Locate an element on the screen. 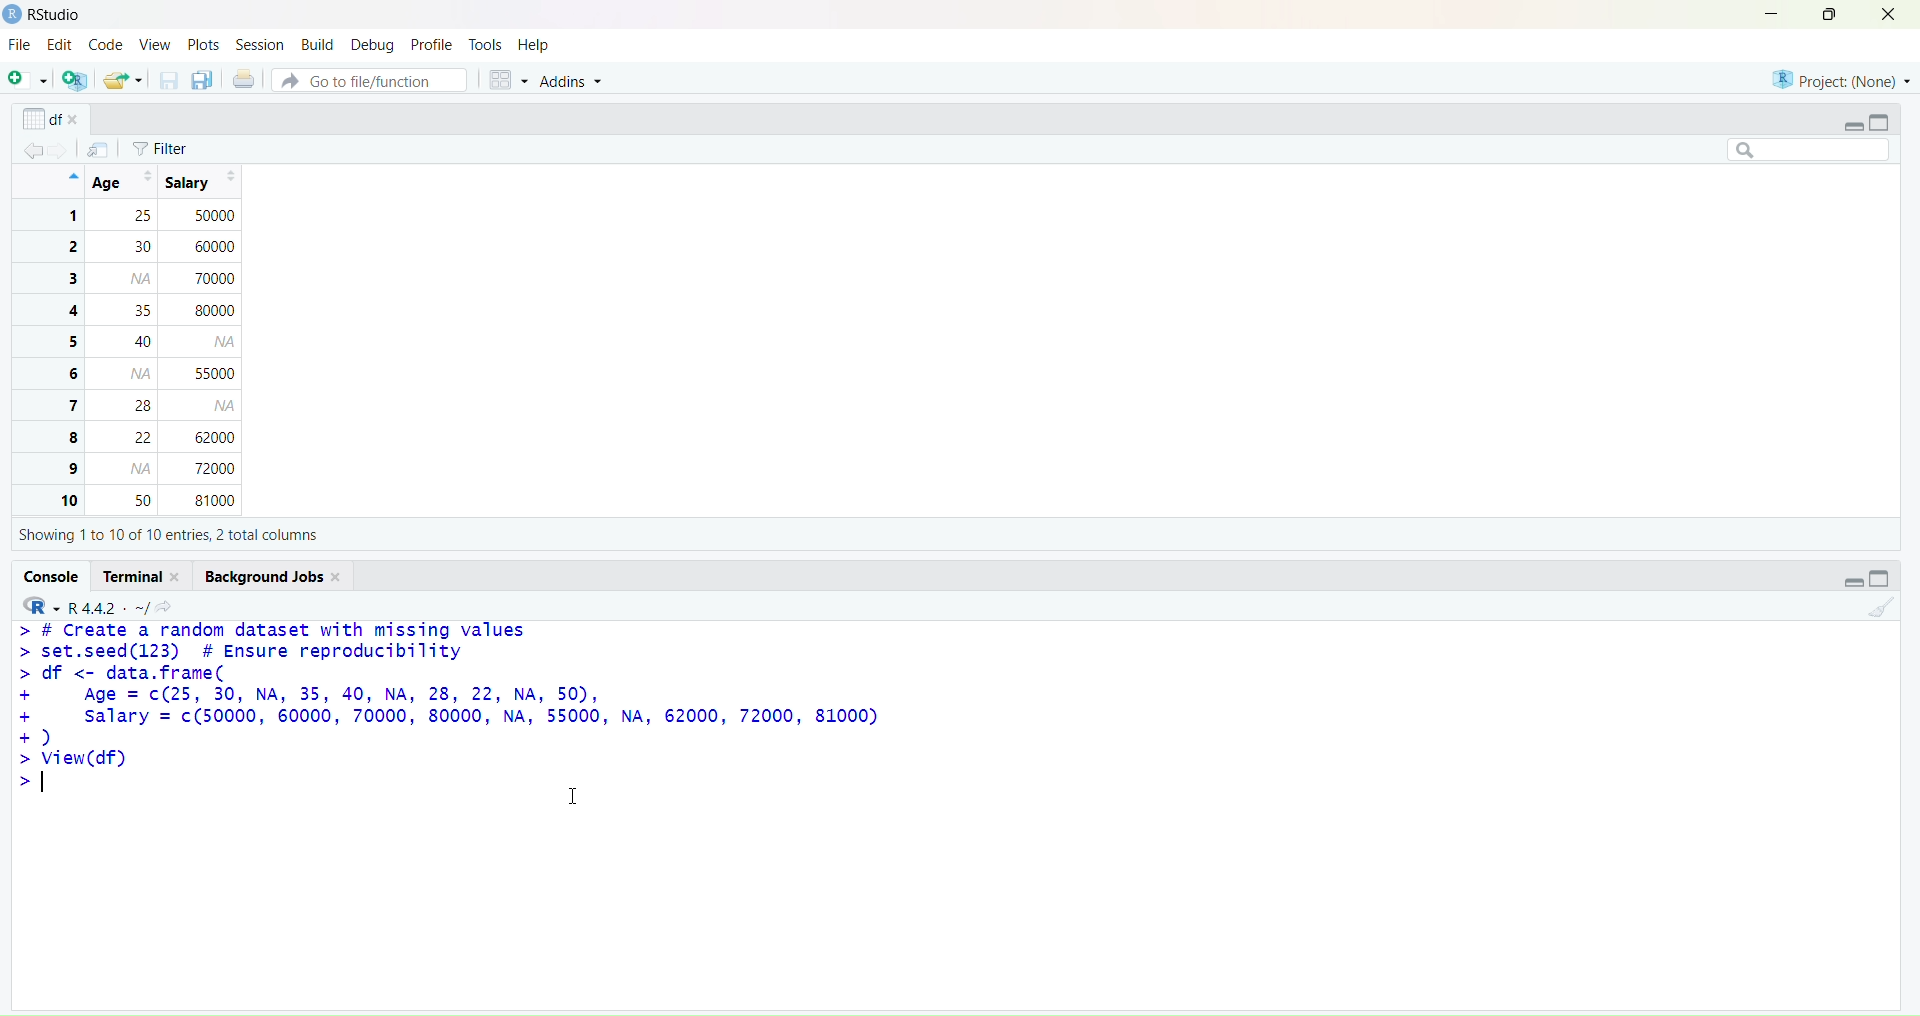 This screenshot has height=1016, width=1920. view is located at coordinates (154, 44).